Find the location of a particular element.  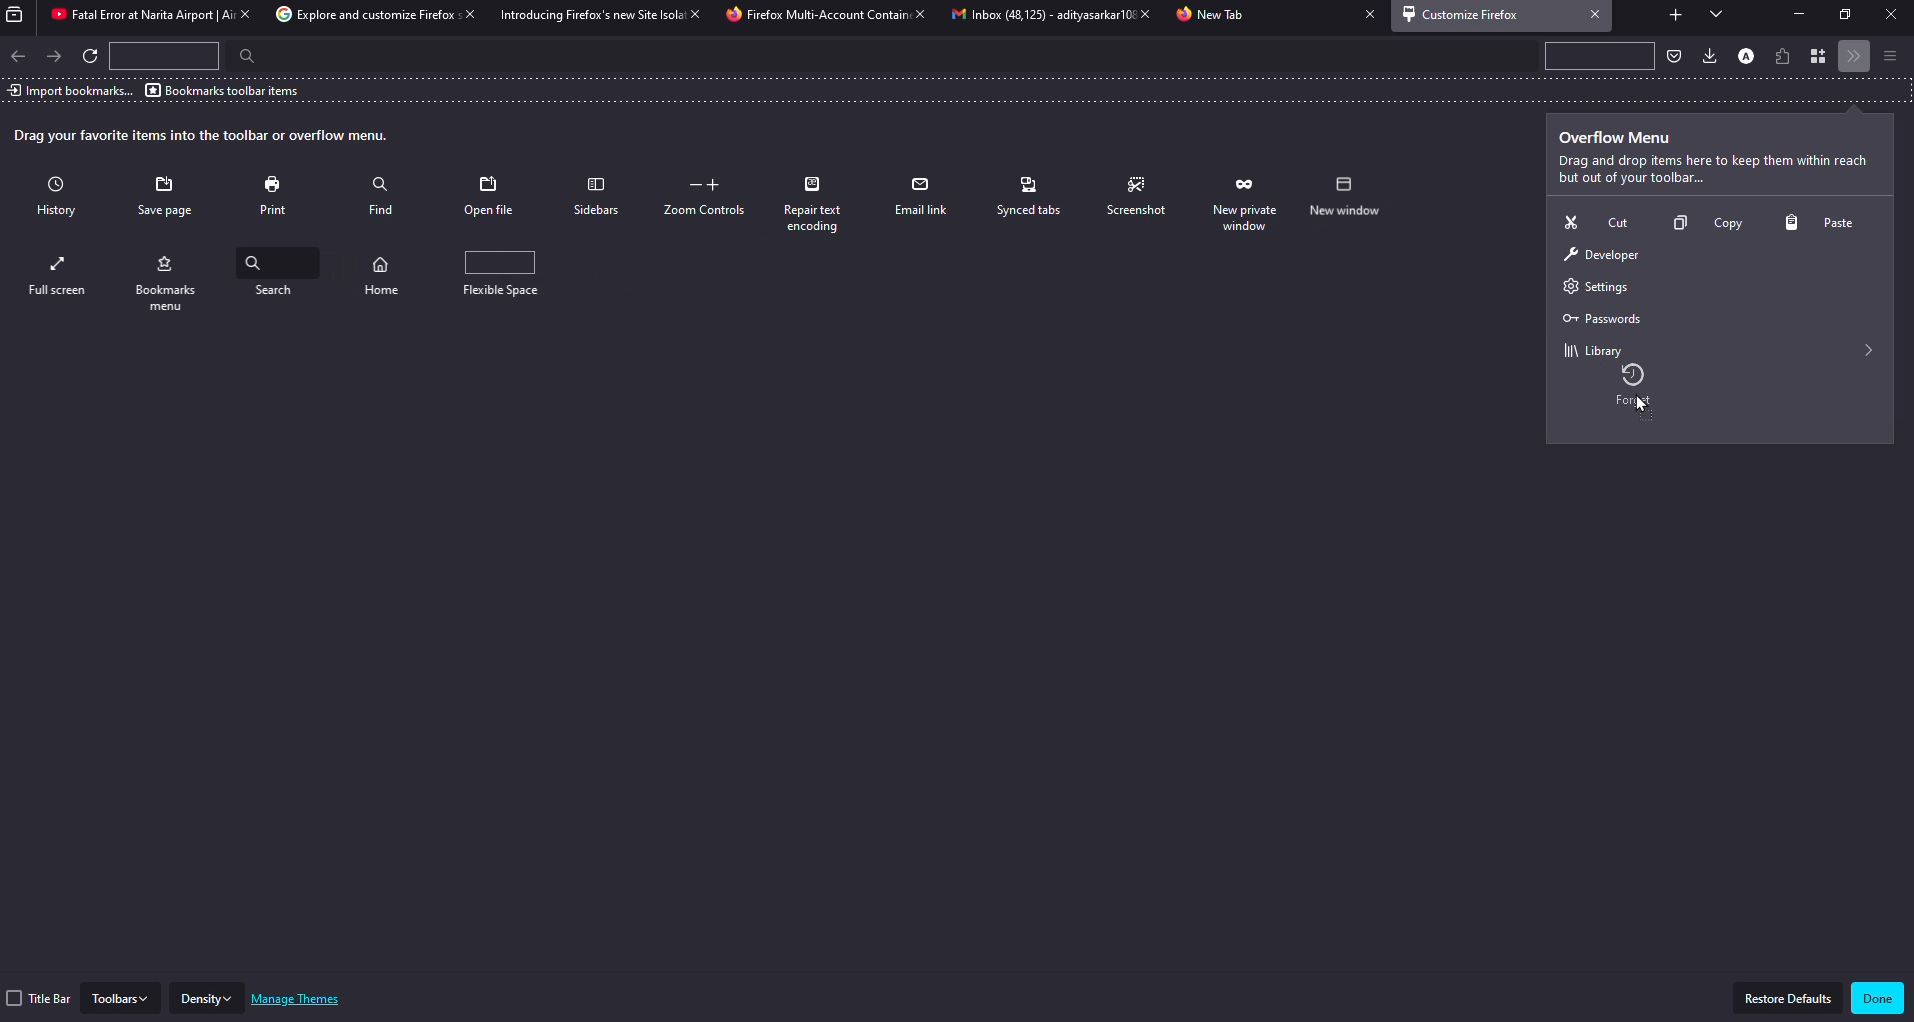

search is located at coordinates (240, 56).